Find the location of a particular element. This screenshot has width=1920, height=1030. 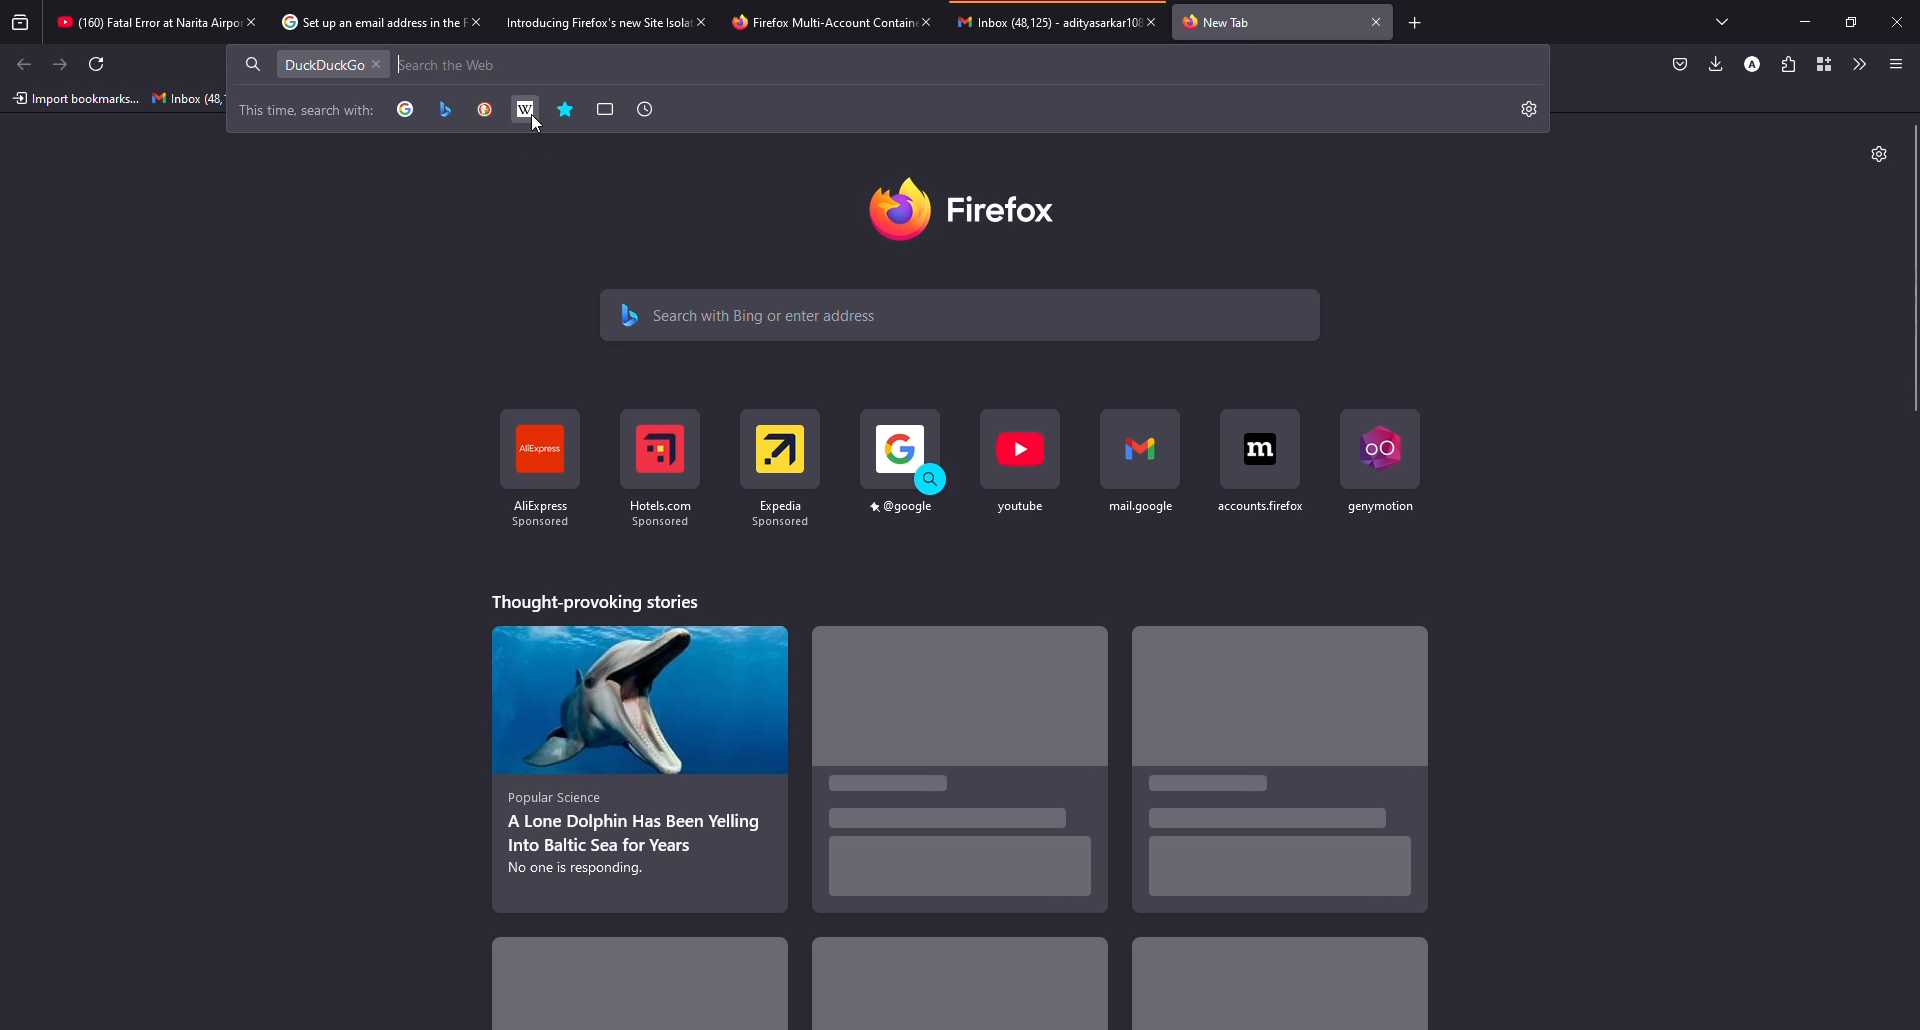

close is located at coordinates (1376, 21).